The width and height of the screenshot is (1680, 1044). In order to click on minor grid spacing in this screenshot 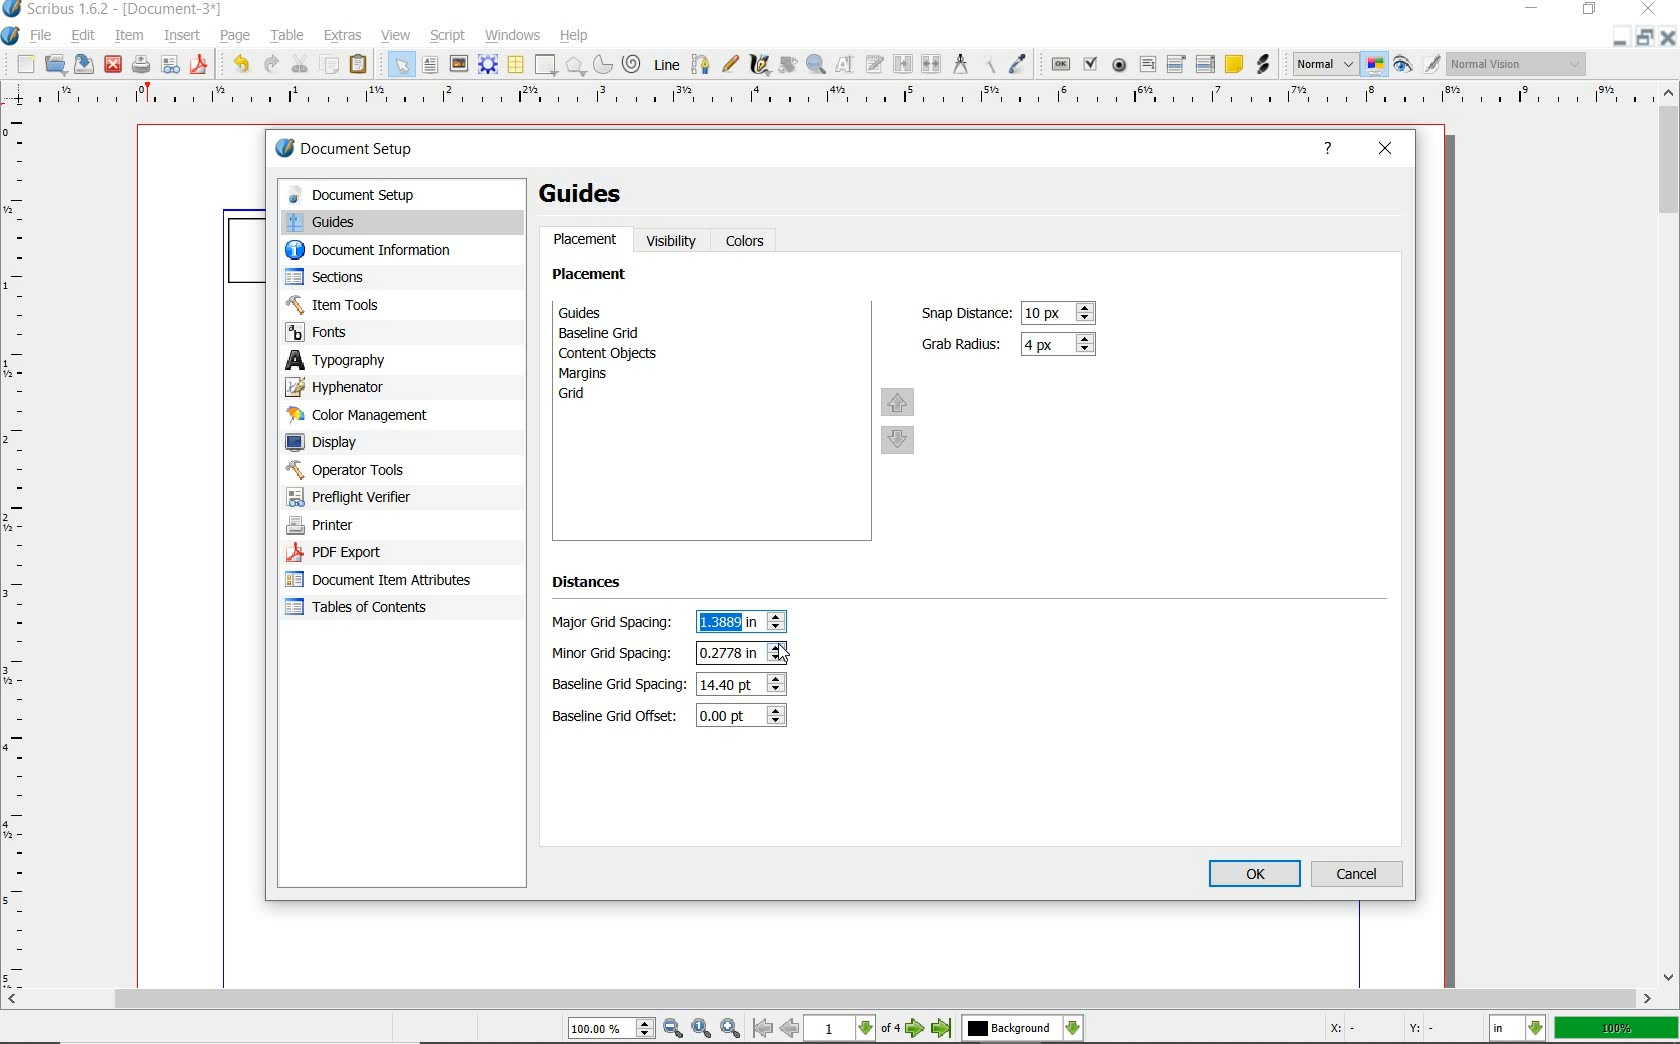, I will do `click(740, 652)`.